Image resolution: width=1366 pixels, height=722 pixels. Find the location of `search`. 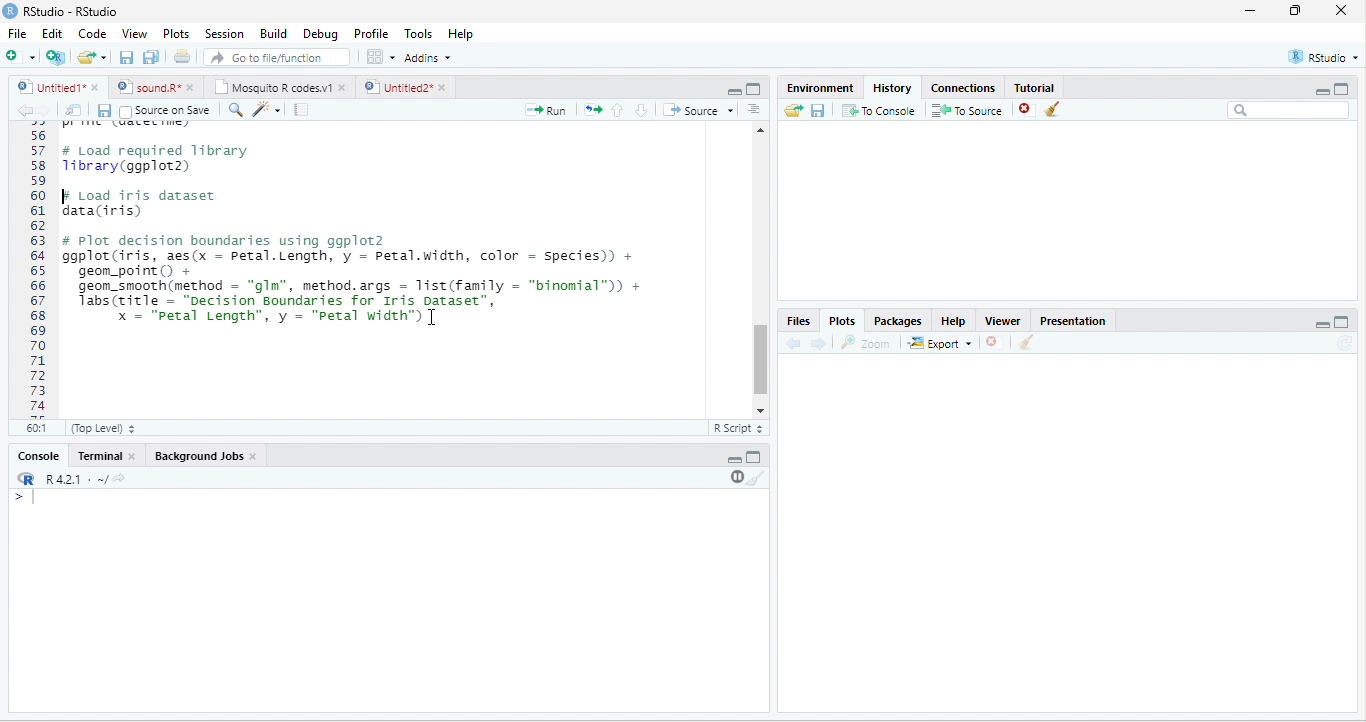

search is located at coordinates (234, 110).